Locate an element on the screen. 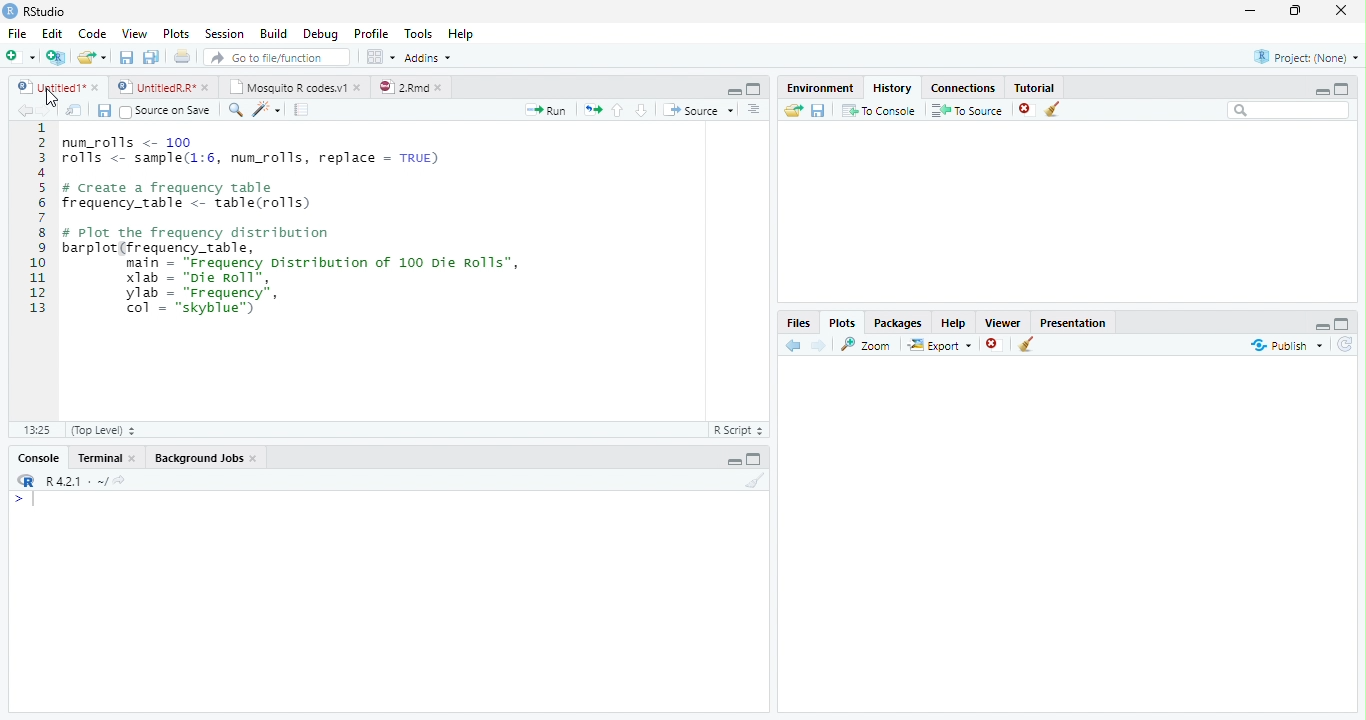  File is located at coordinates (18, 31).